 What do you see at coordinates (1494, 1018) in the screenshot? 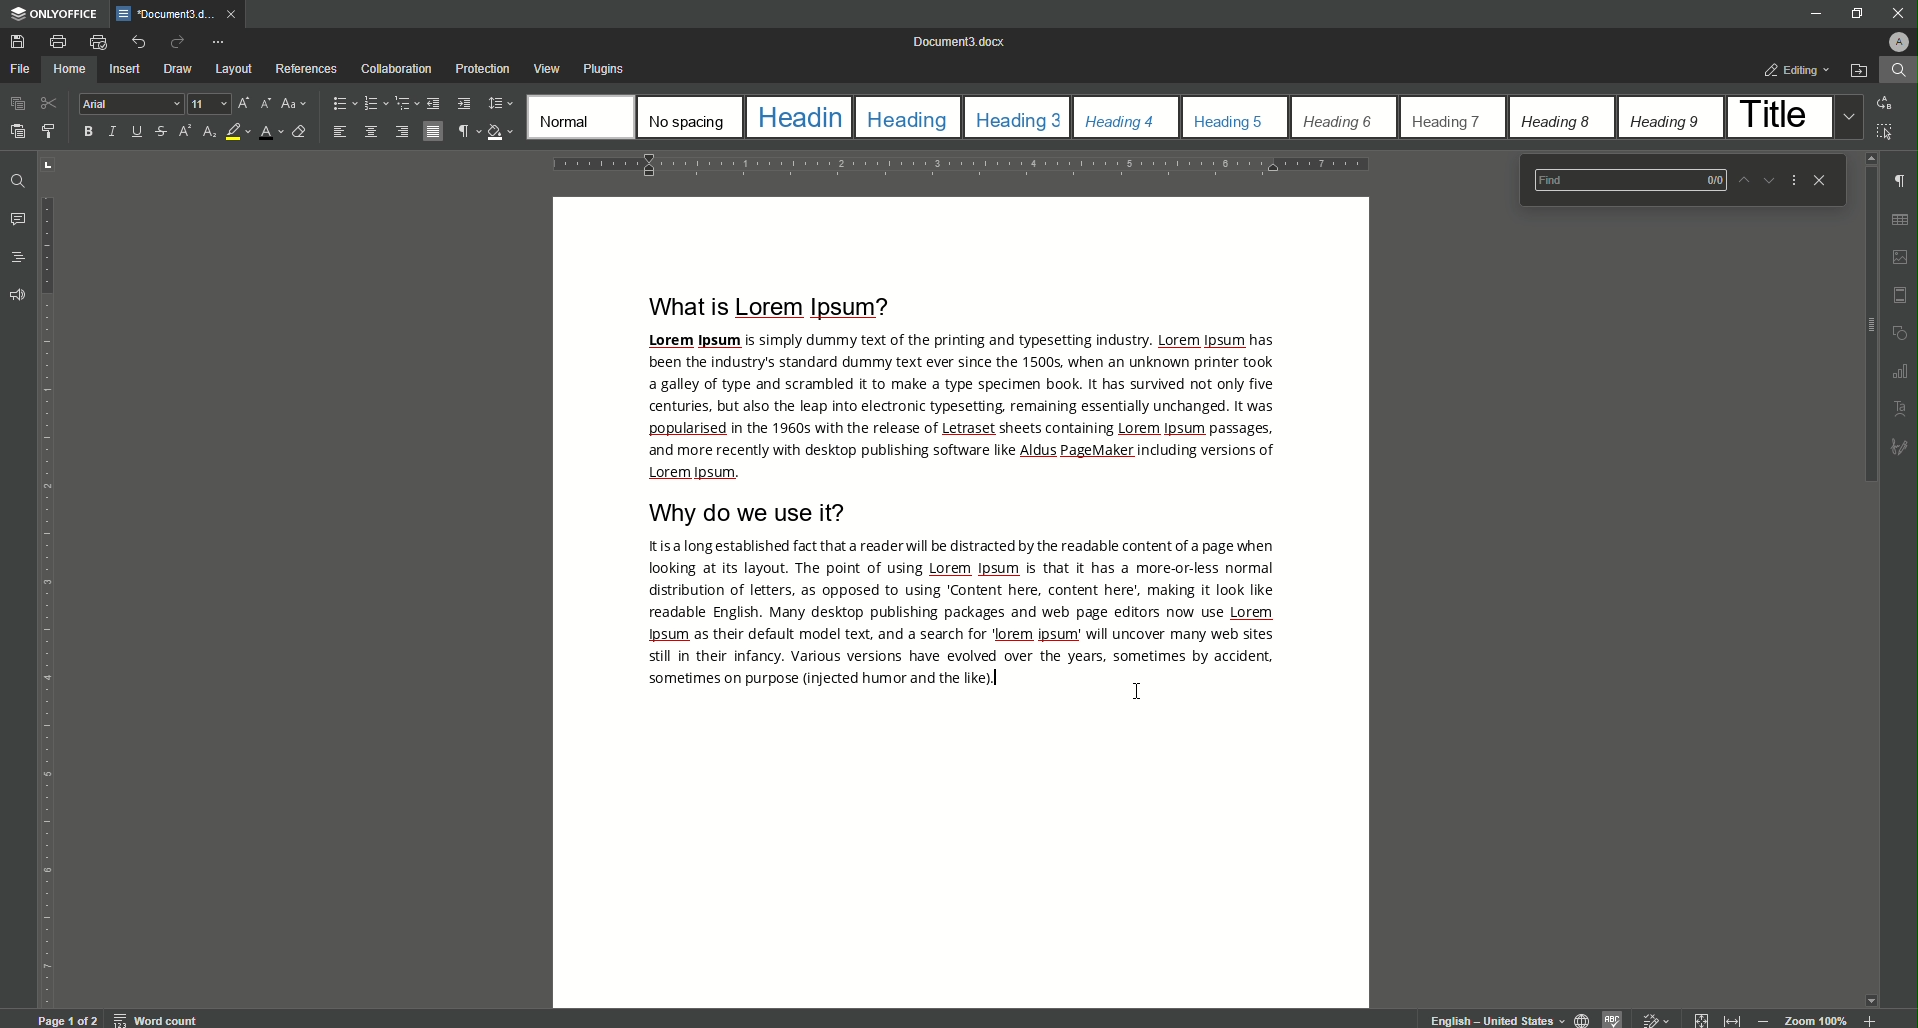
I see `English - United States` at bounding box center [1494, 1018].